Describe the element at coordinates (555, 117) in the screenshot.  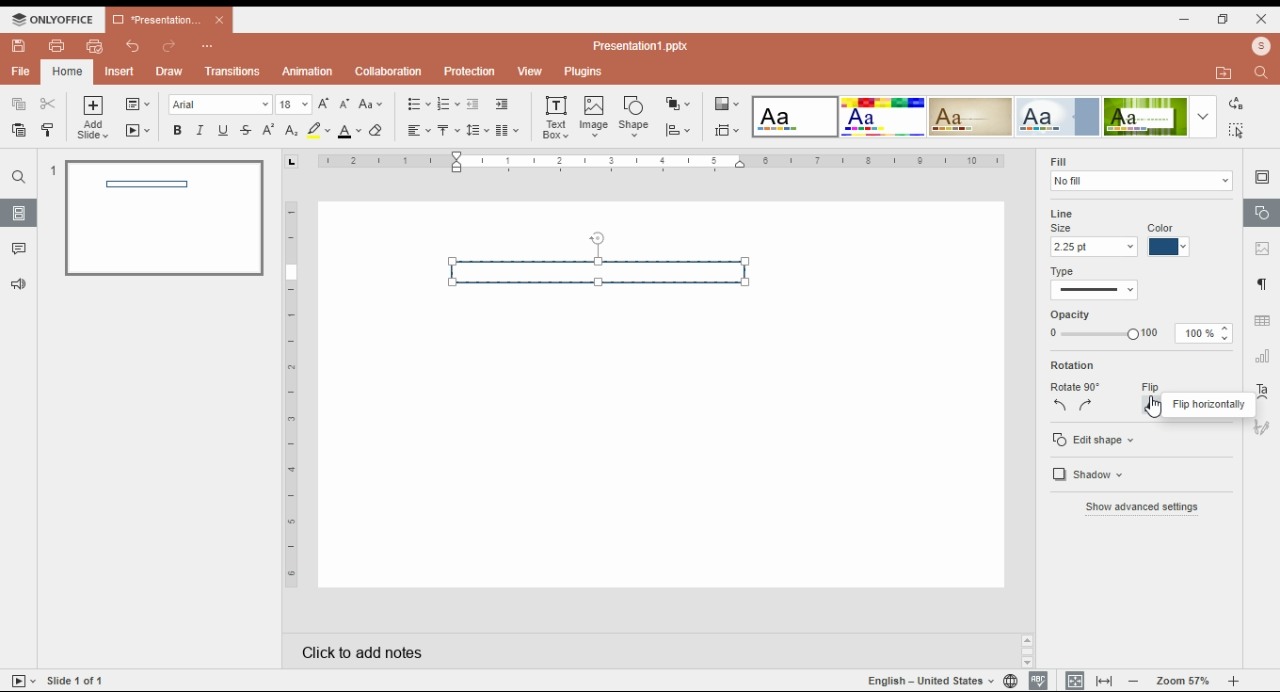
I see `insert text box` at that location.